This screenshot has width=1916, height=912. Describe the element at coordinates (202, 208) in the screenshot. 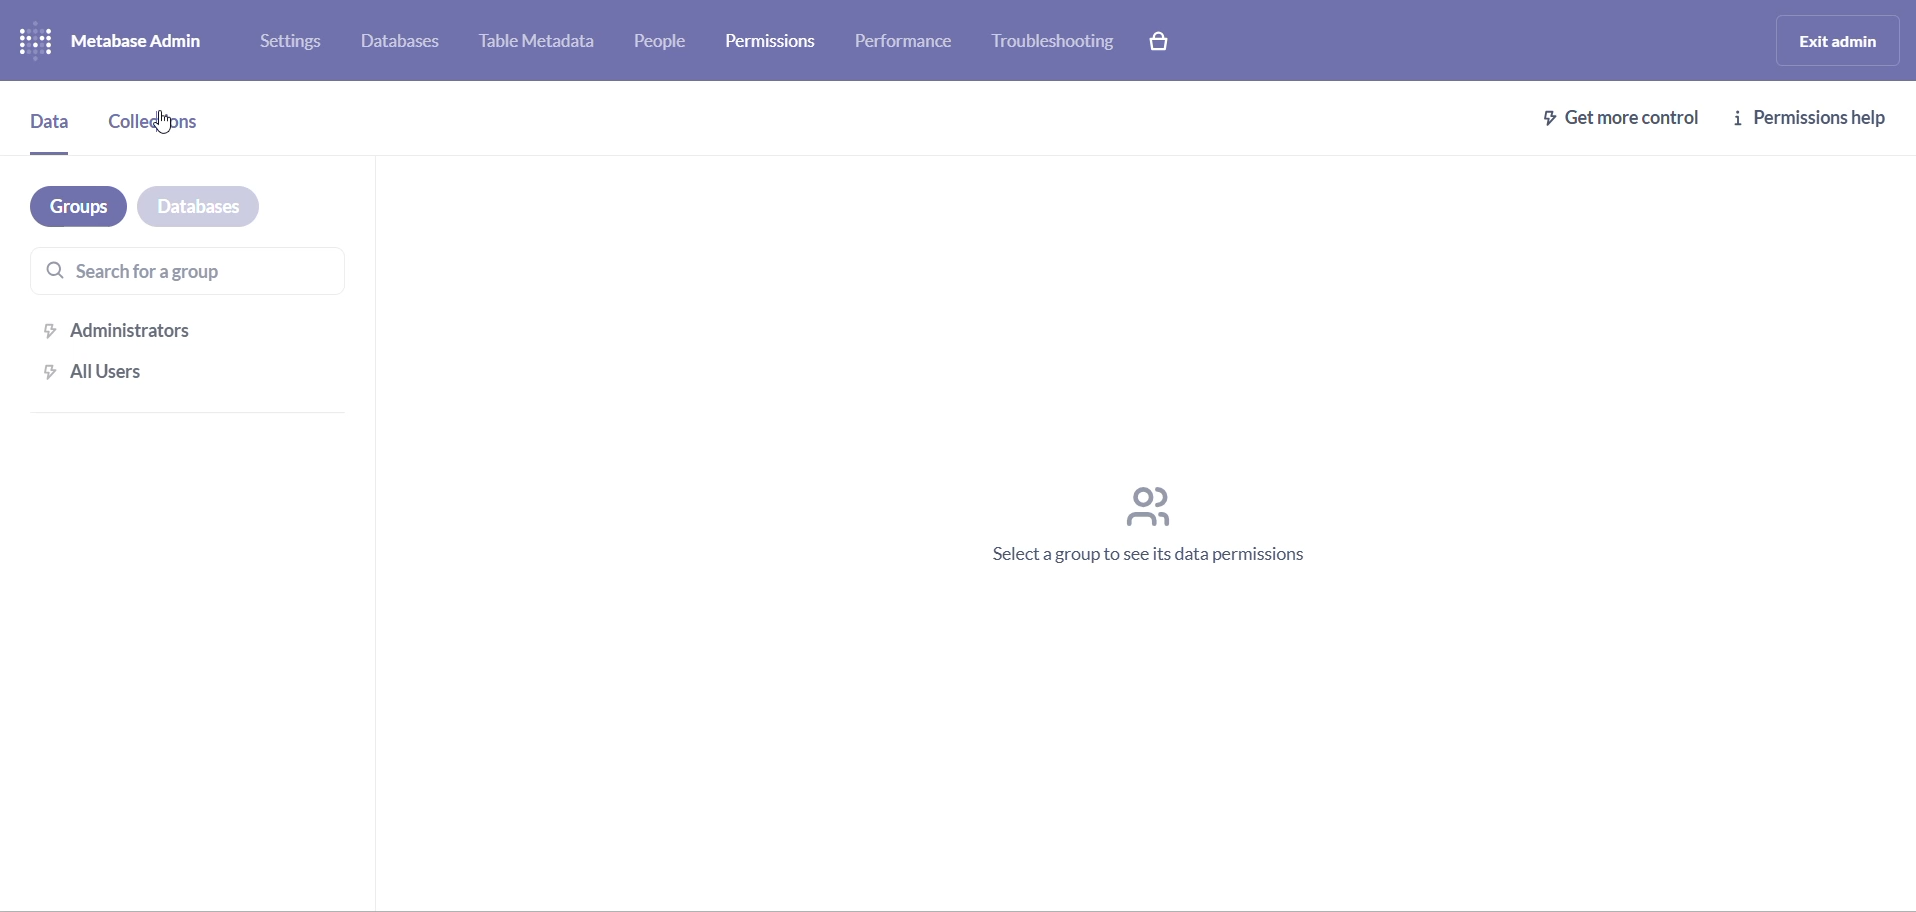

I see `databases` at that location.